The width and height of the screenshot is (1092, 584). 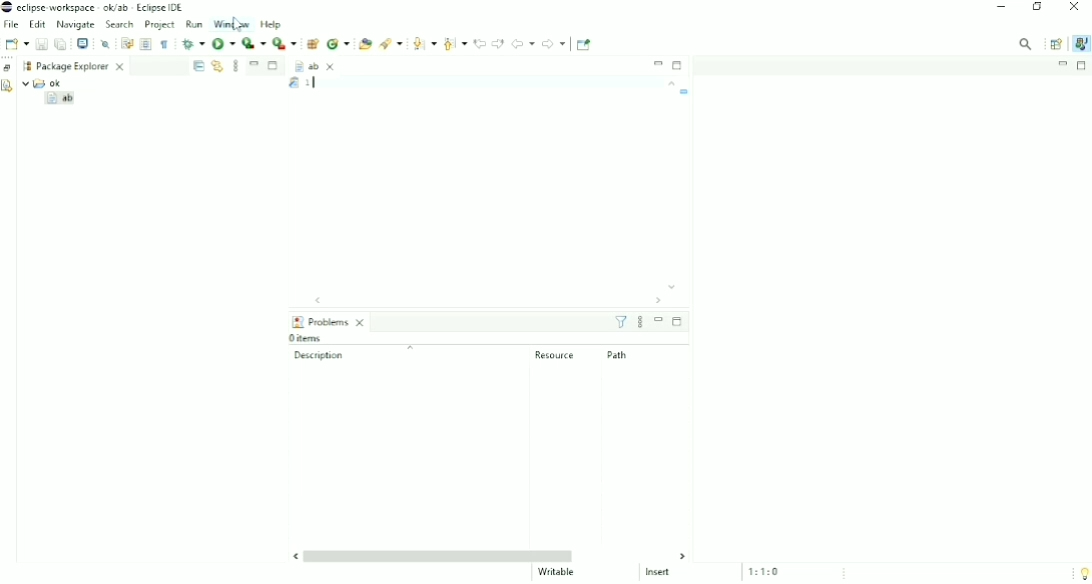 I want to click on Maximize, so click(x=677, y=322).